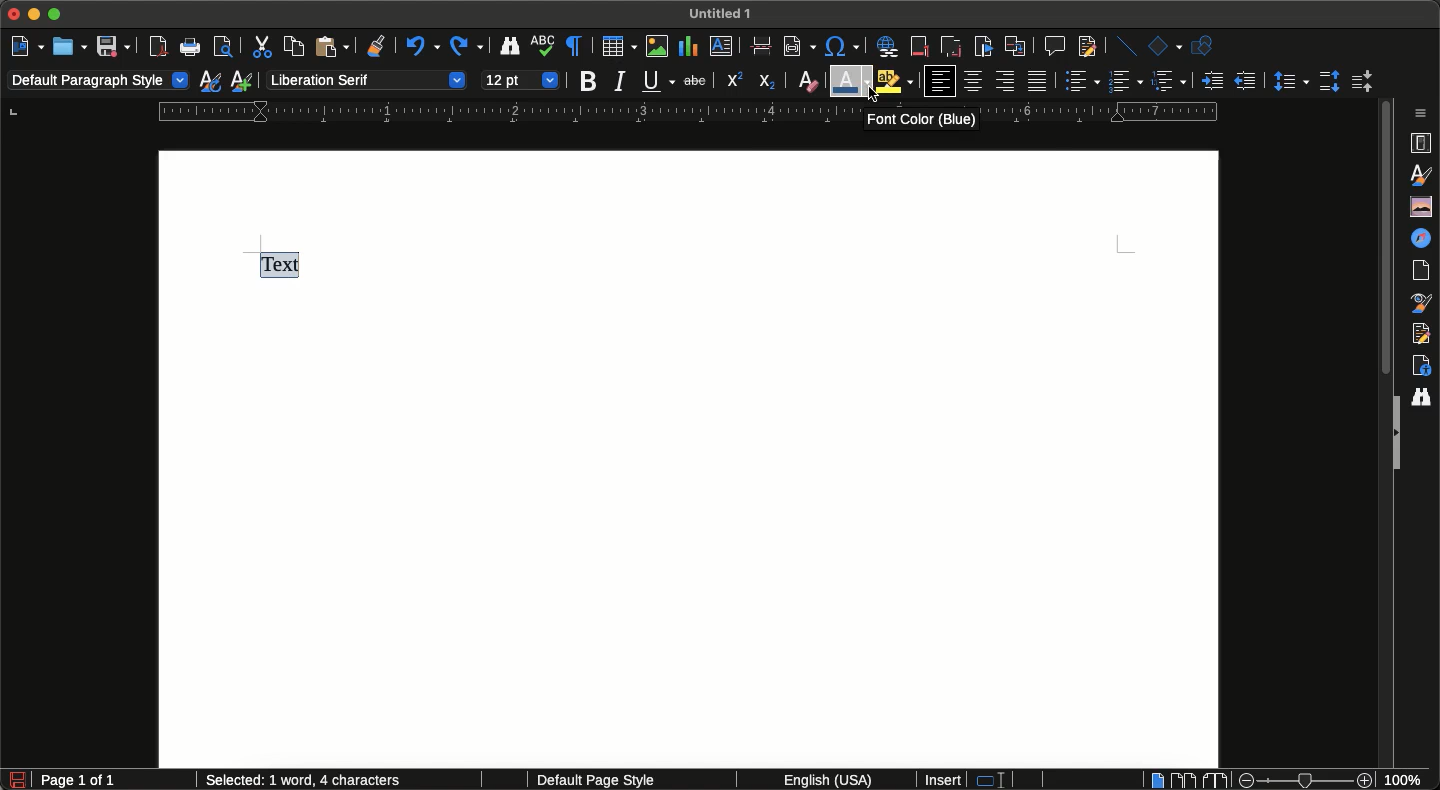  Describe the element at coordinates (420, 49) in the screenshot. I see `Undo` at that location.